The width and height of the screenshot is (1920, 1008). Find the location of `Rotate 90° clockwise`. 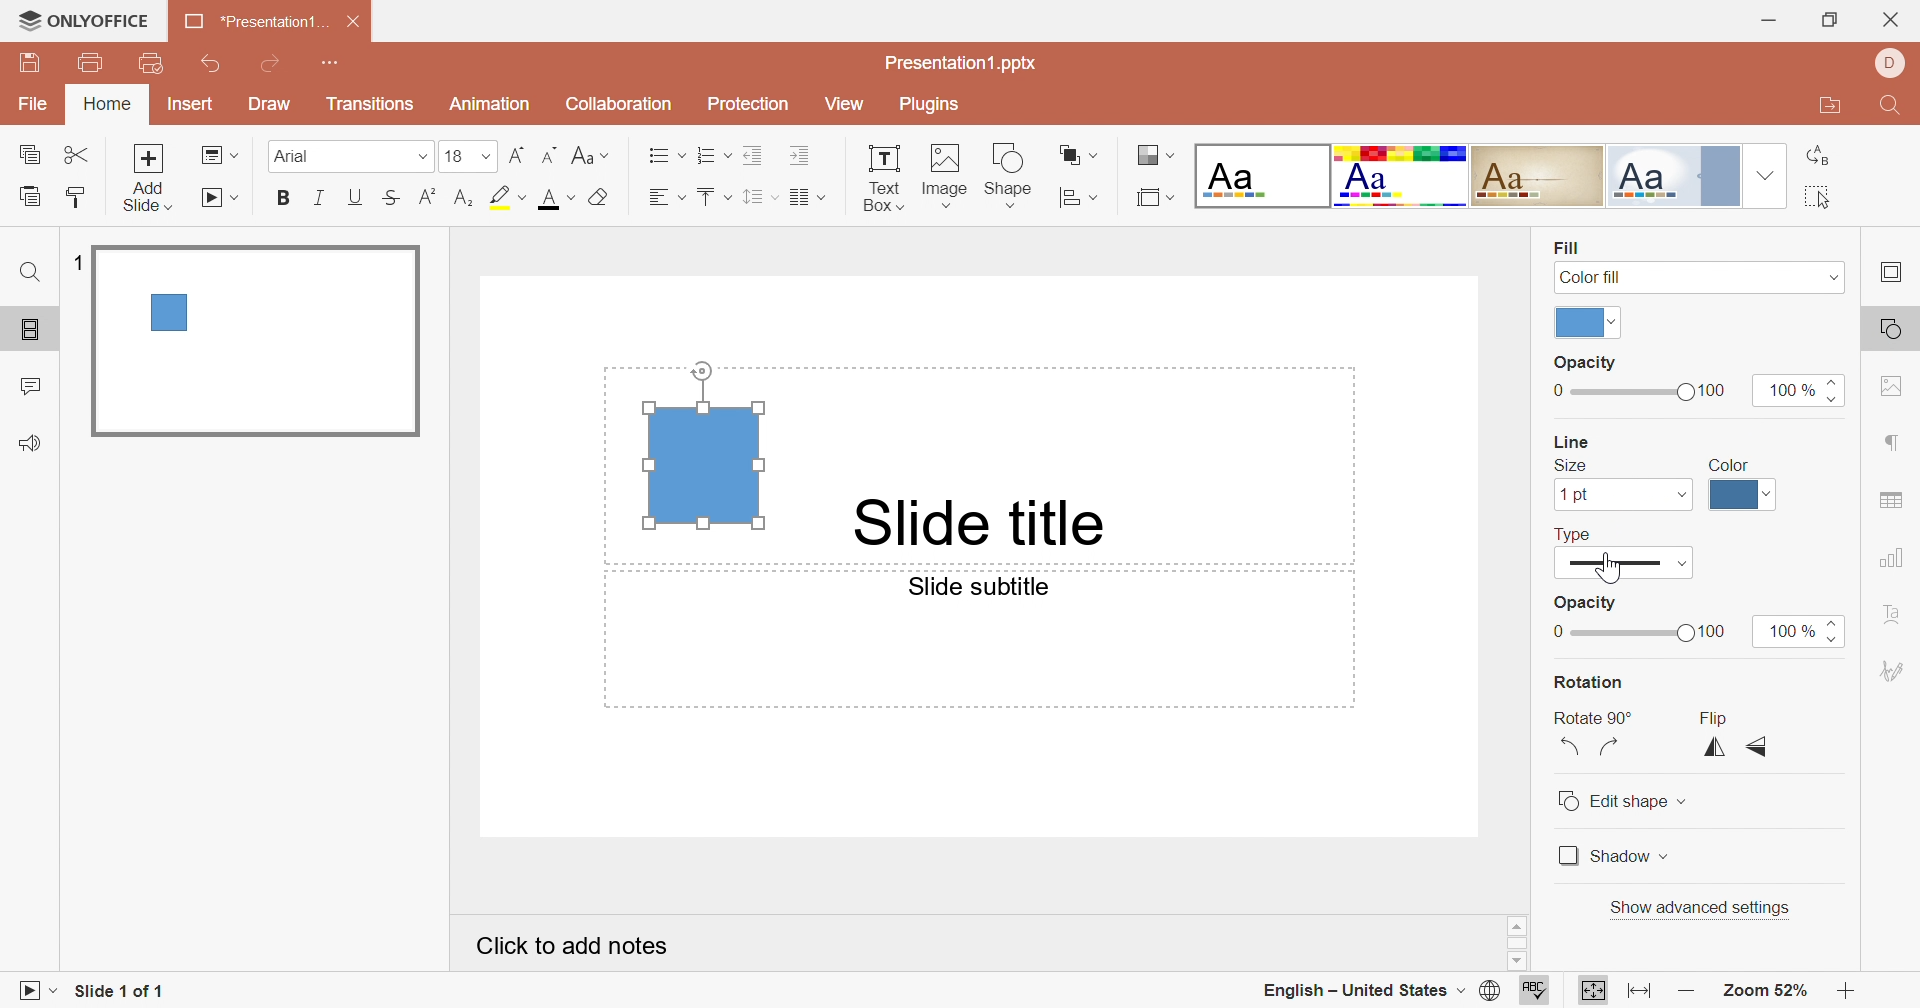

Rotate 90° clockwise is located at coordinates (1613, 747).